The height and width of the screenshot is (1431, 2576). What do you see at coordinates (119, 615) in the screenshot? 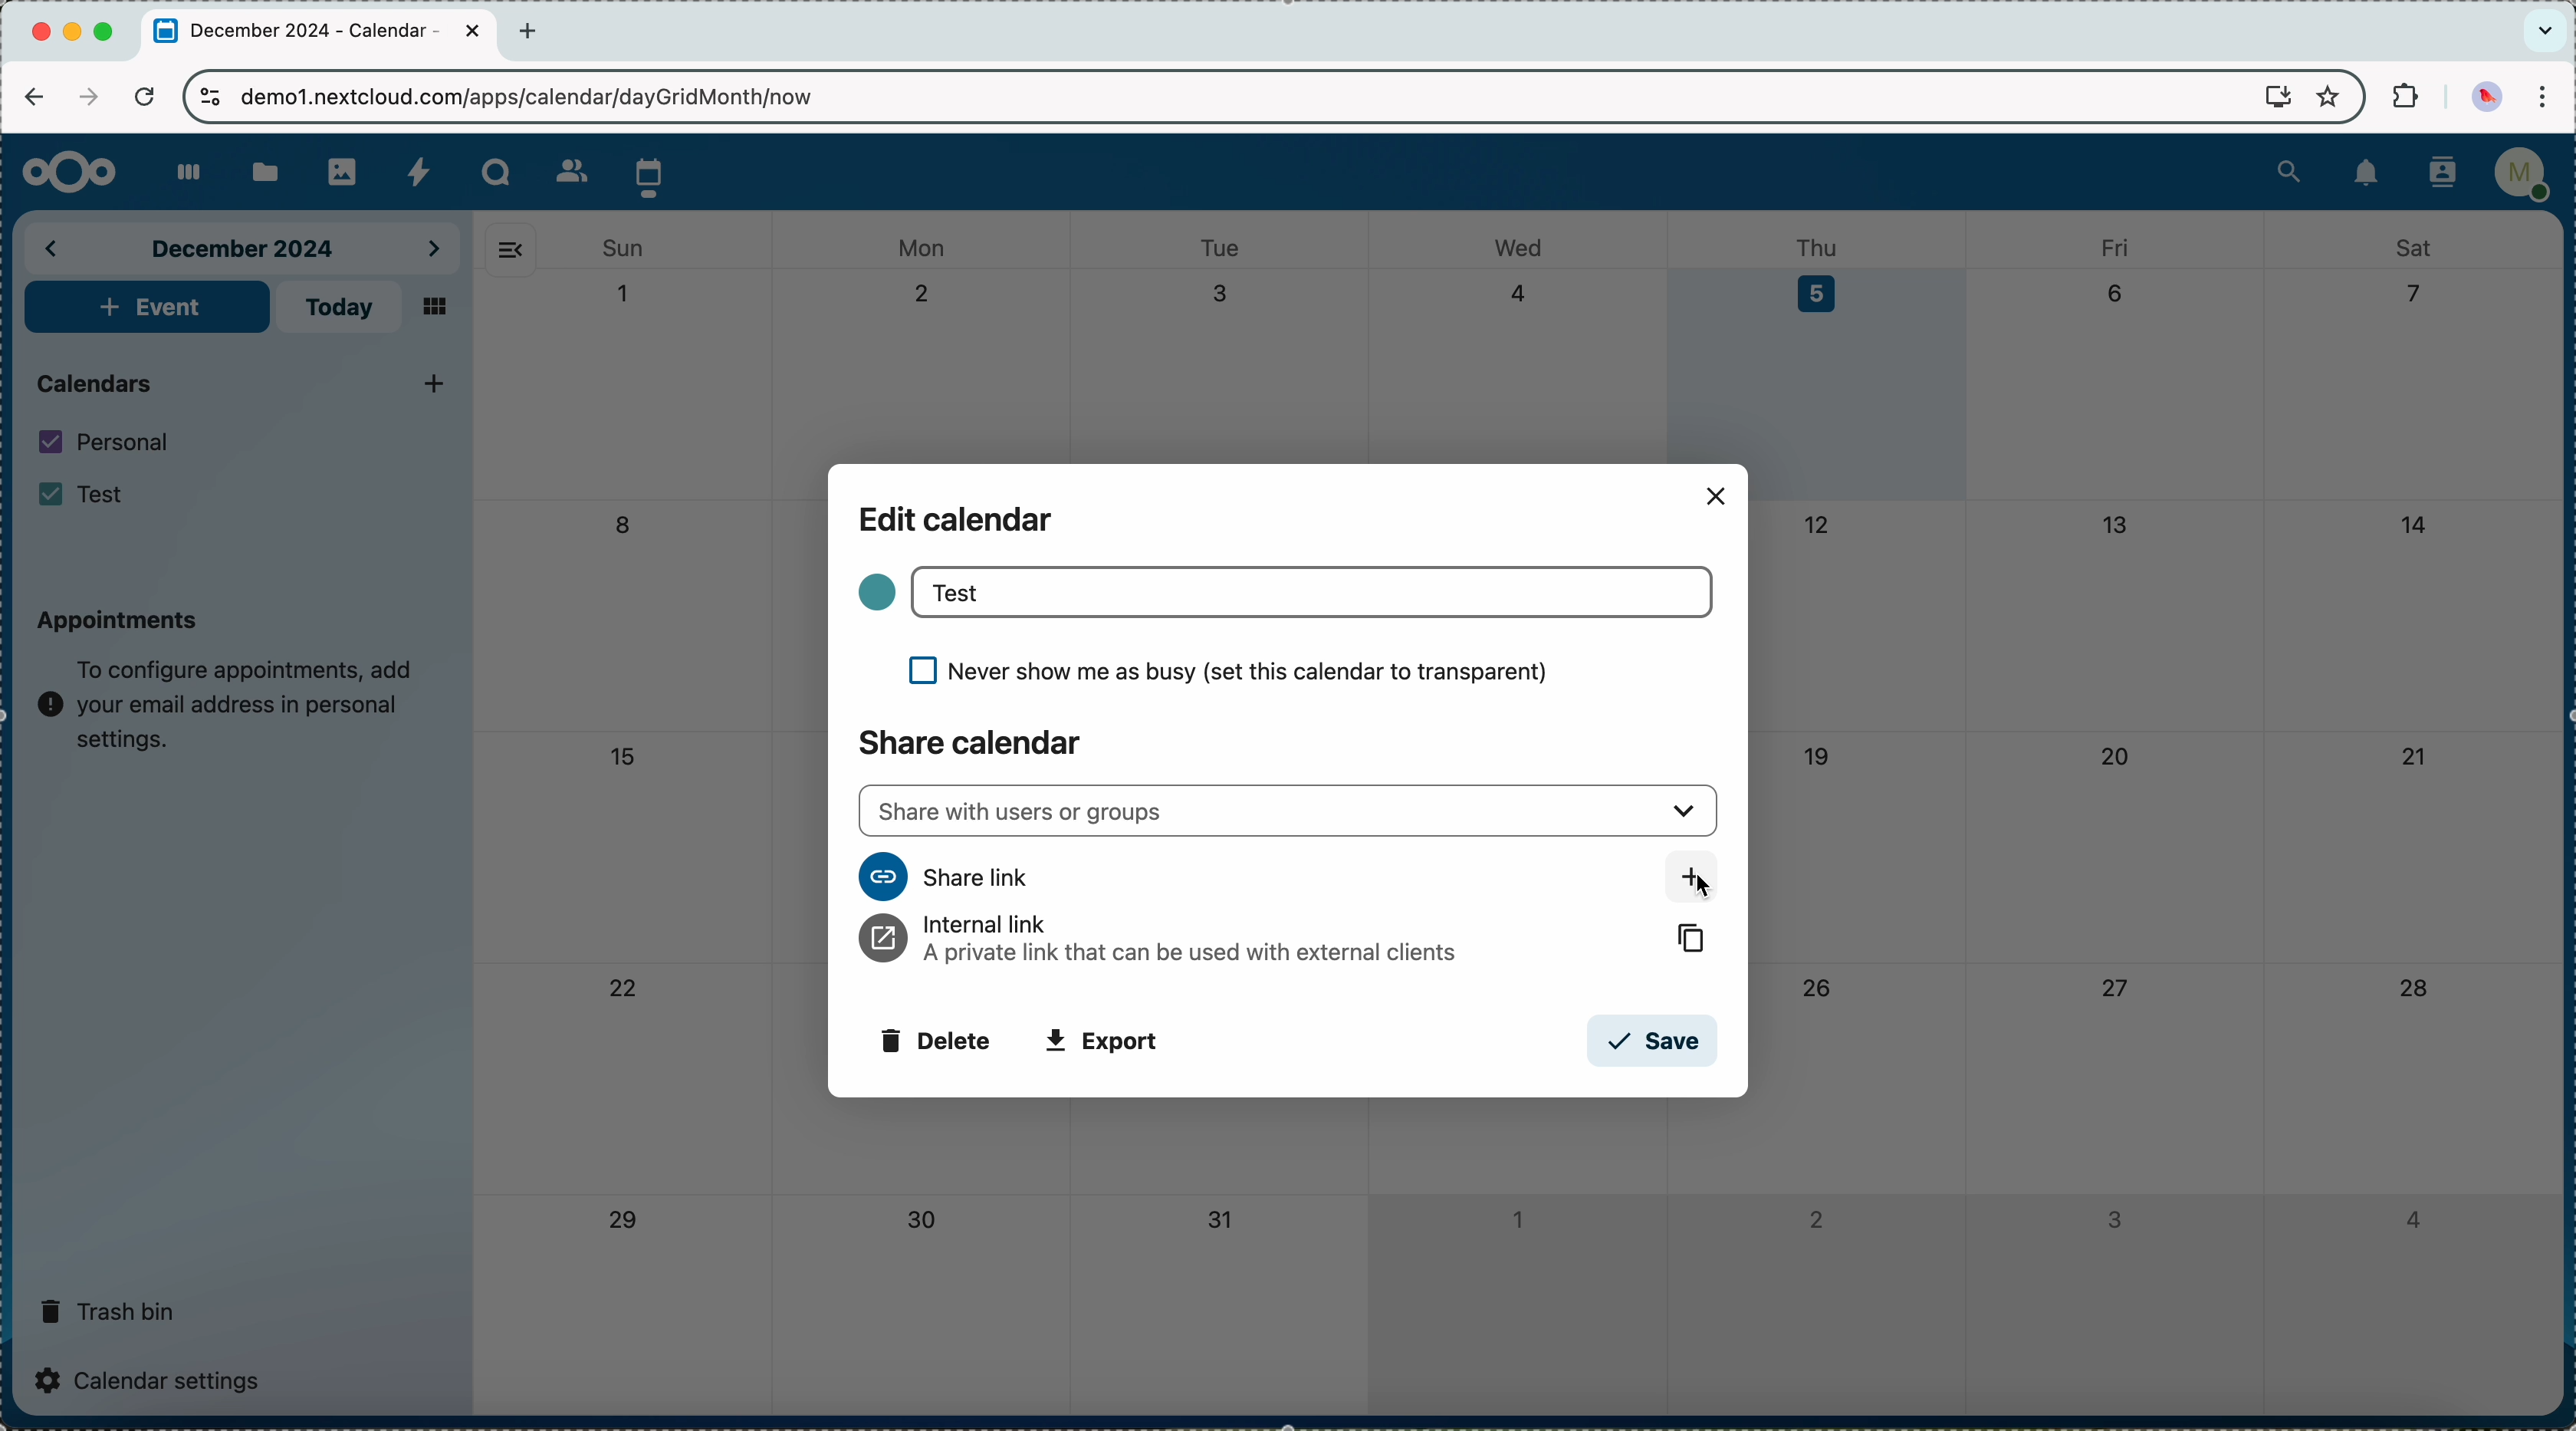
I see `appointments` at bounding box center [119, 615].